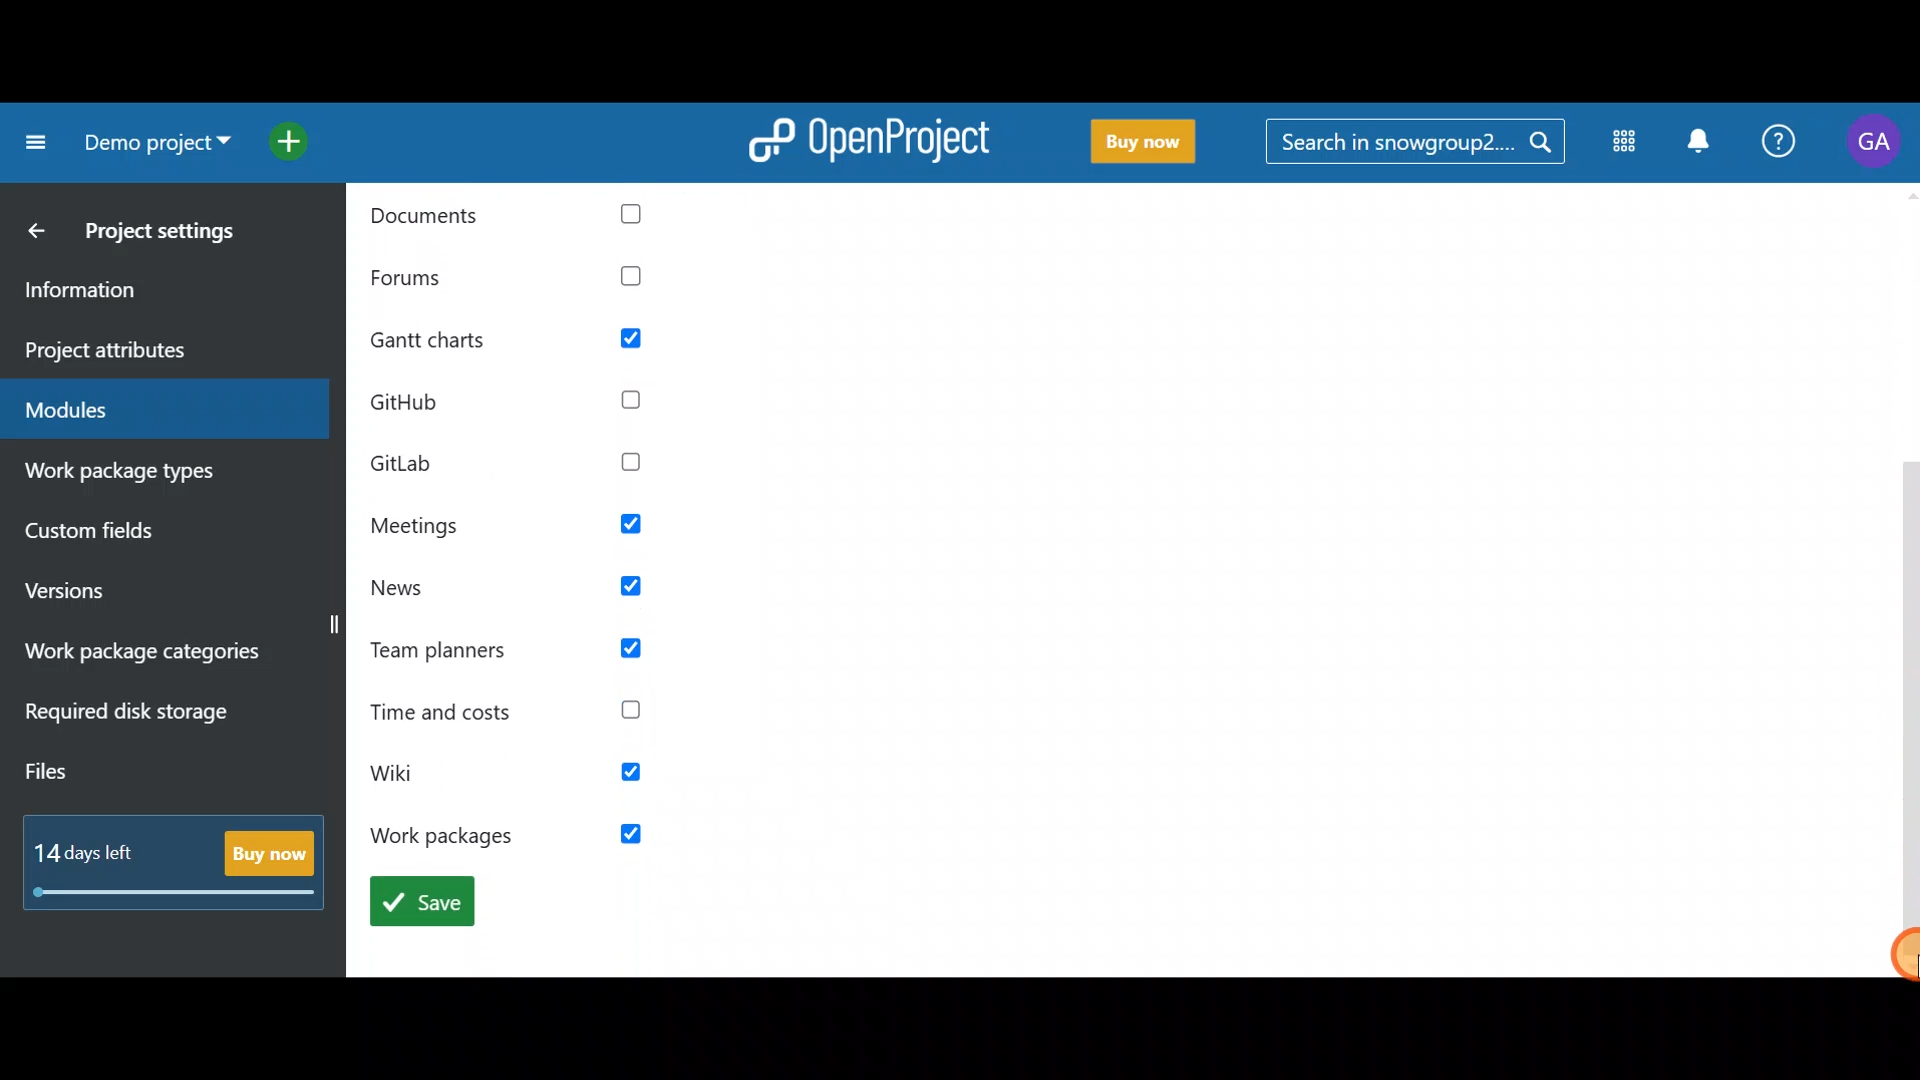 The image size is (1920, 1080). I want to click on Project name, so click(152, 142).